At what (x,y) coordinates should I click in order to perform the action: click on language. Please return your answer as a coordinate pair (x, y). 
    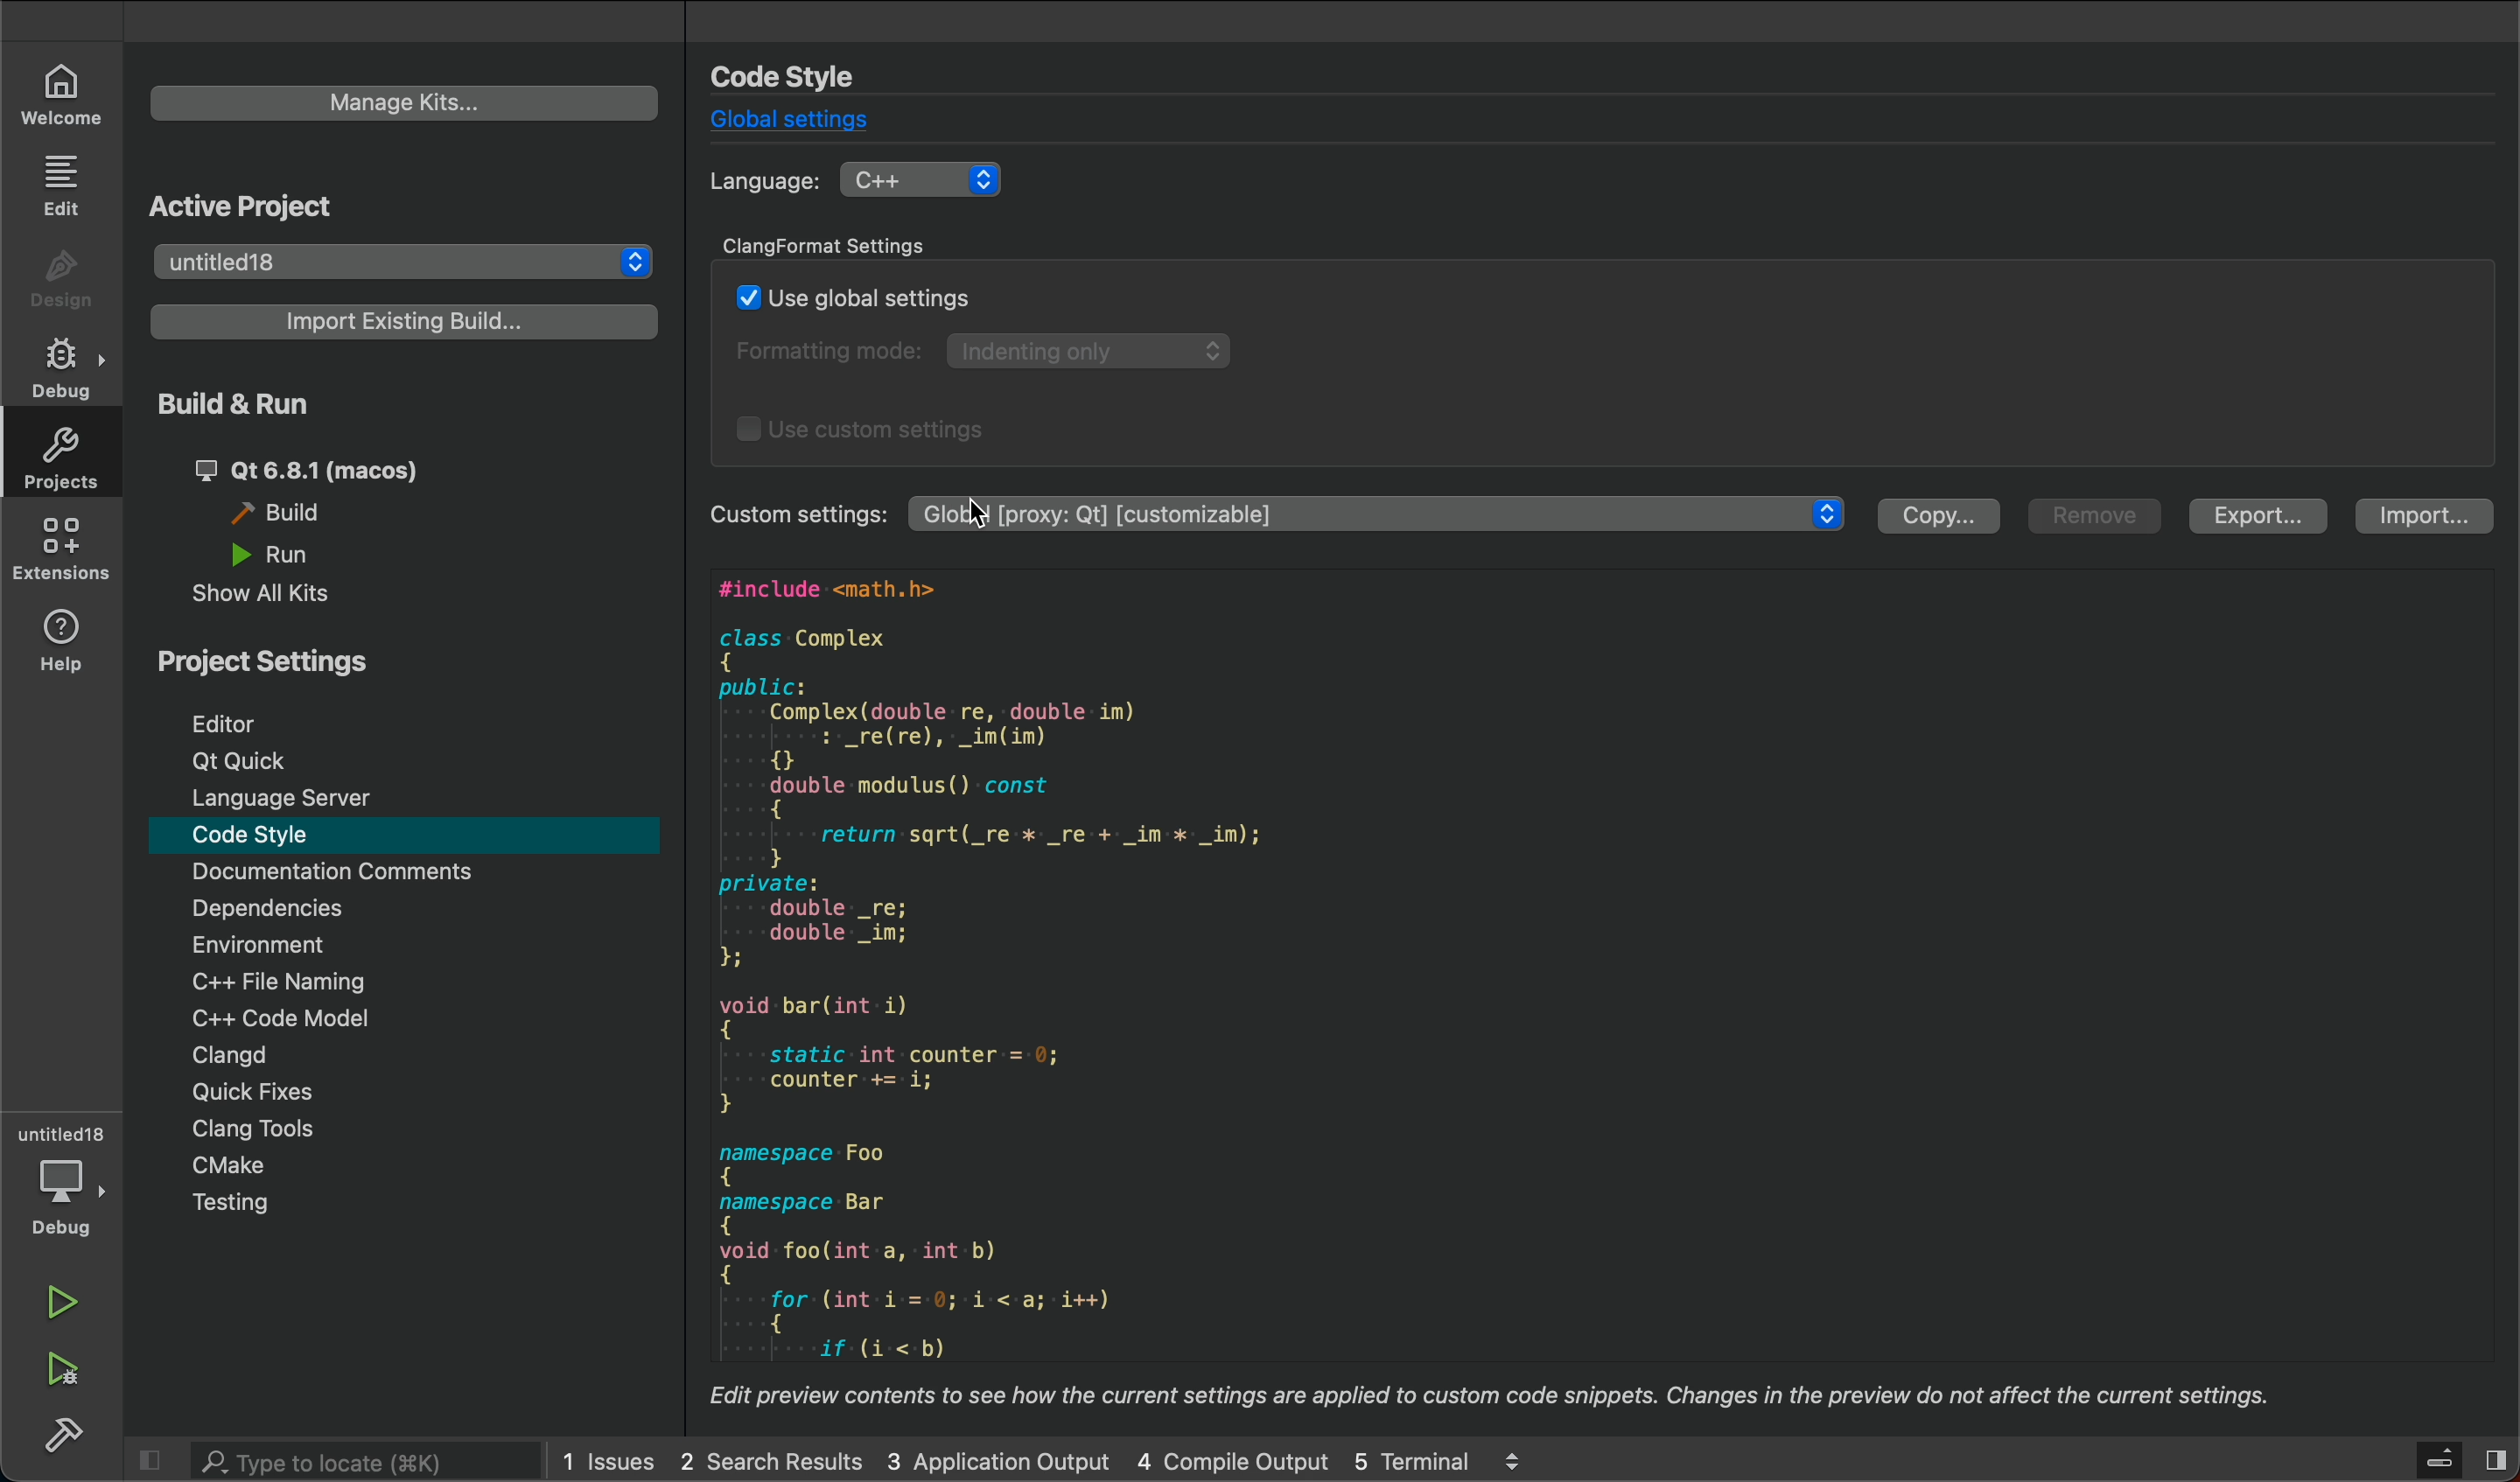
    Looking at the image, I should click on (764, 182).